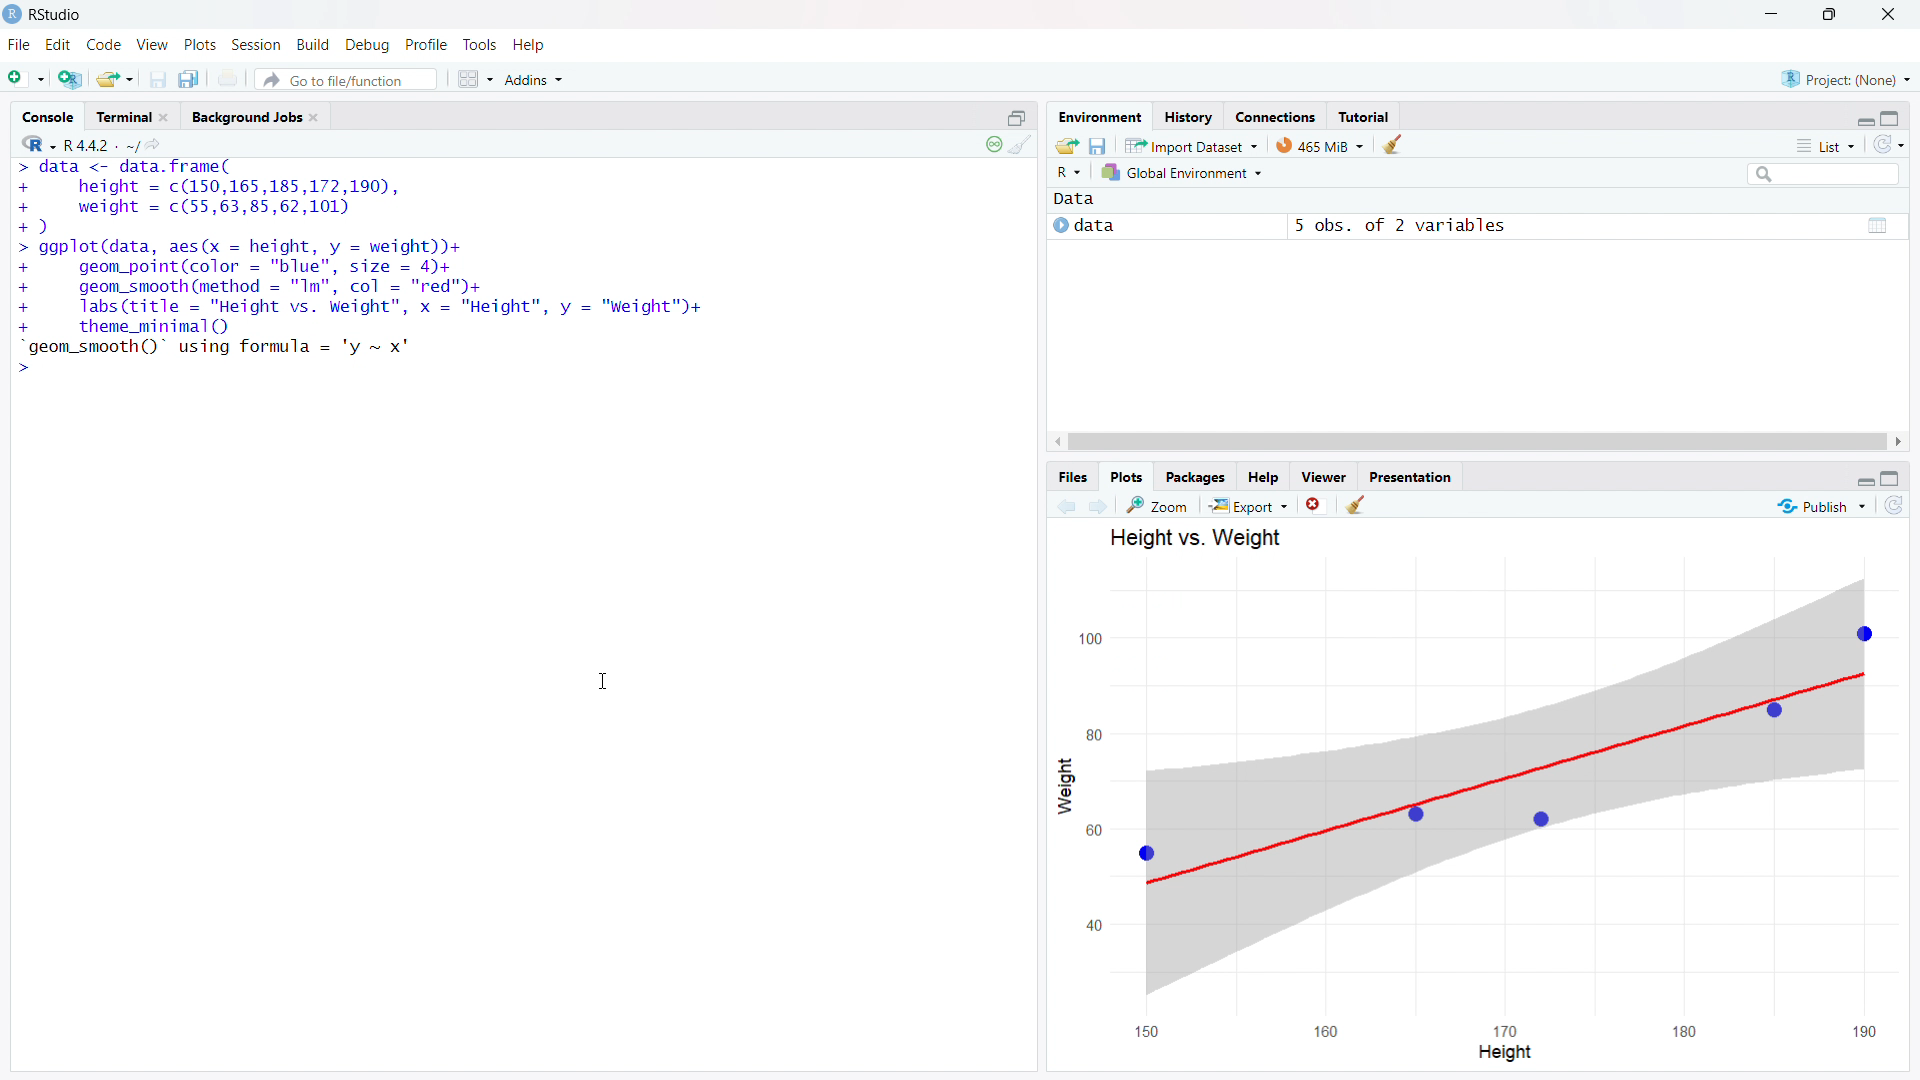 The height and width of the screenshot is (1080, 1920). Describe the element at coordinates (1067, 504) in the screenshot. I see `previous` at that location.